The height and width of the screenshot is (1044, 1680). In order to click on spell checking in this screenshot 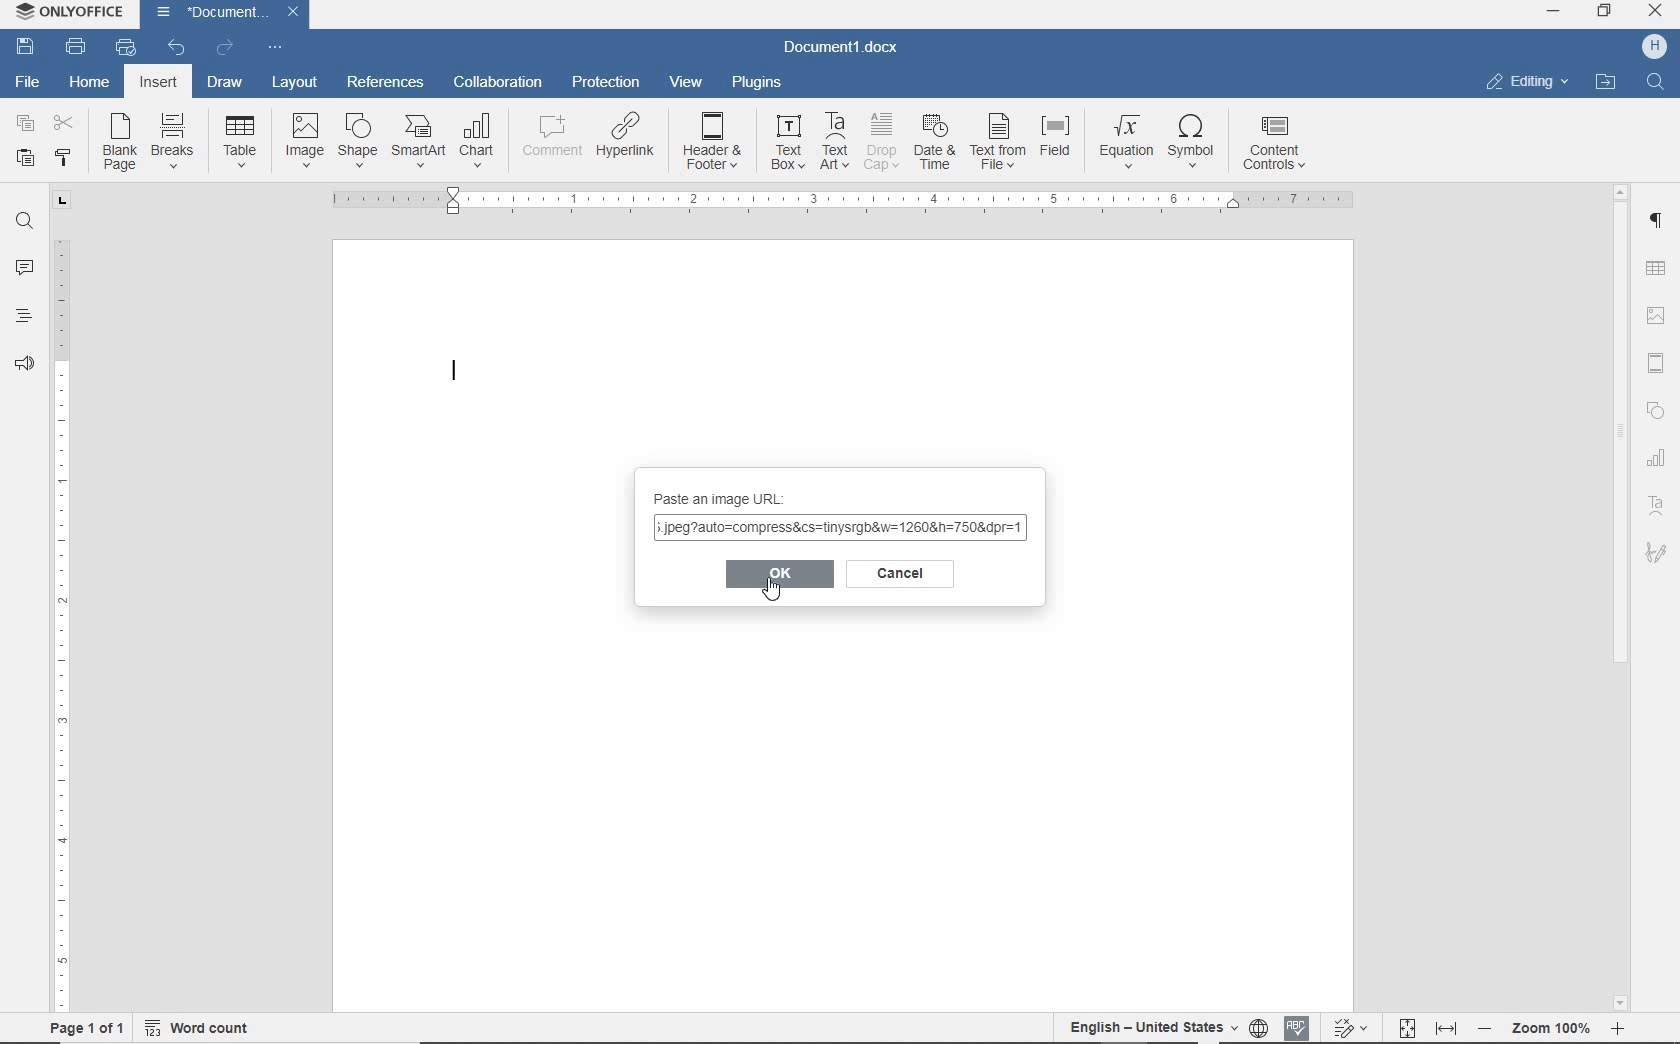, I will do `click(1295, 1027)`.